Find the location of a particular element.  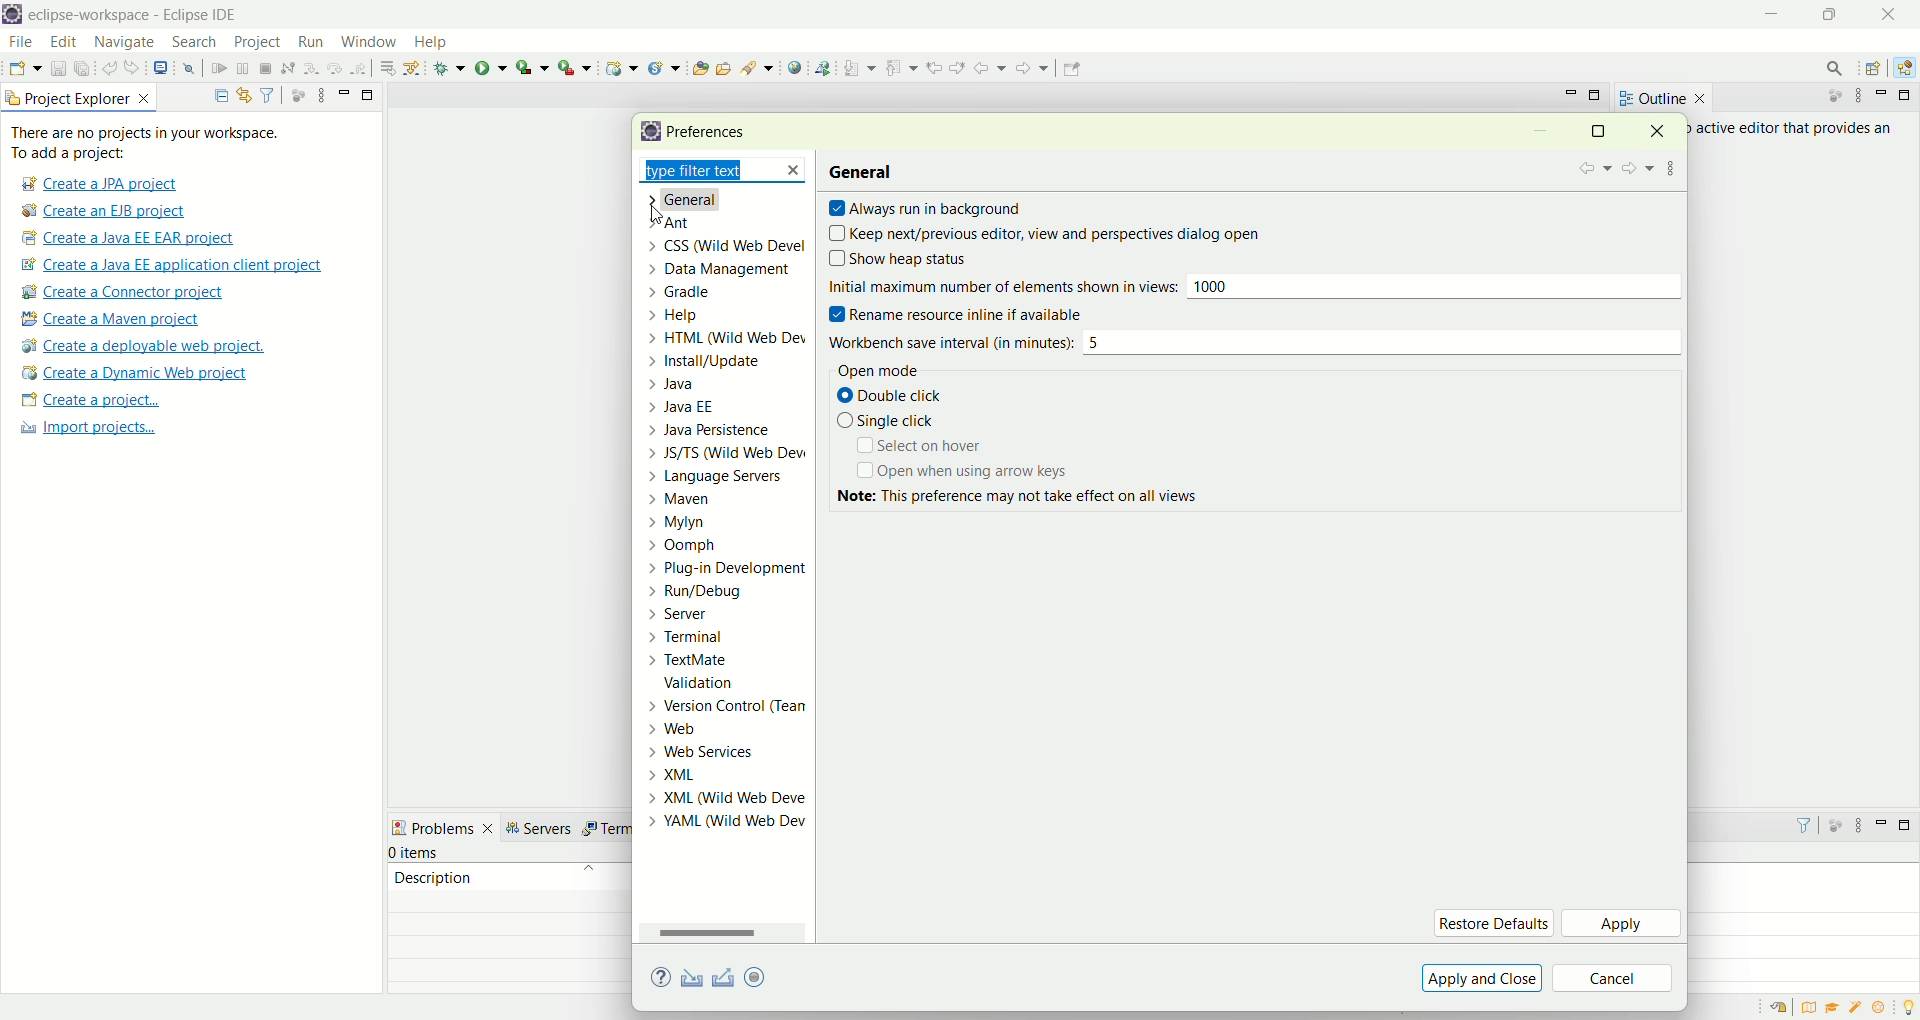

servers is located at coordinates (544, 828).